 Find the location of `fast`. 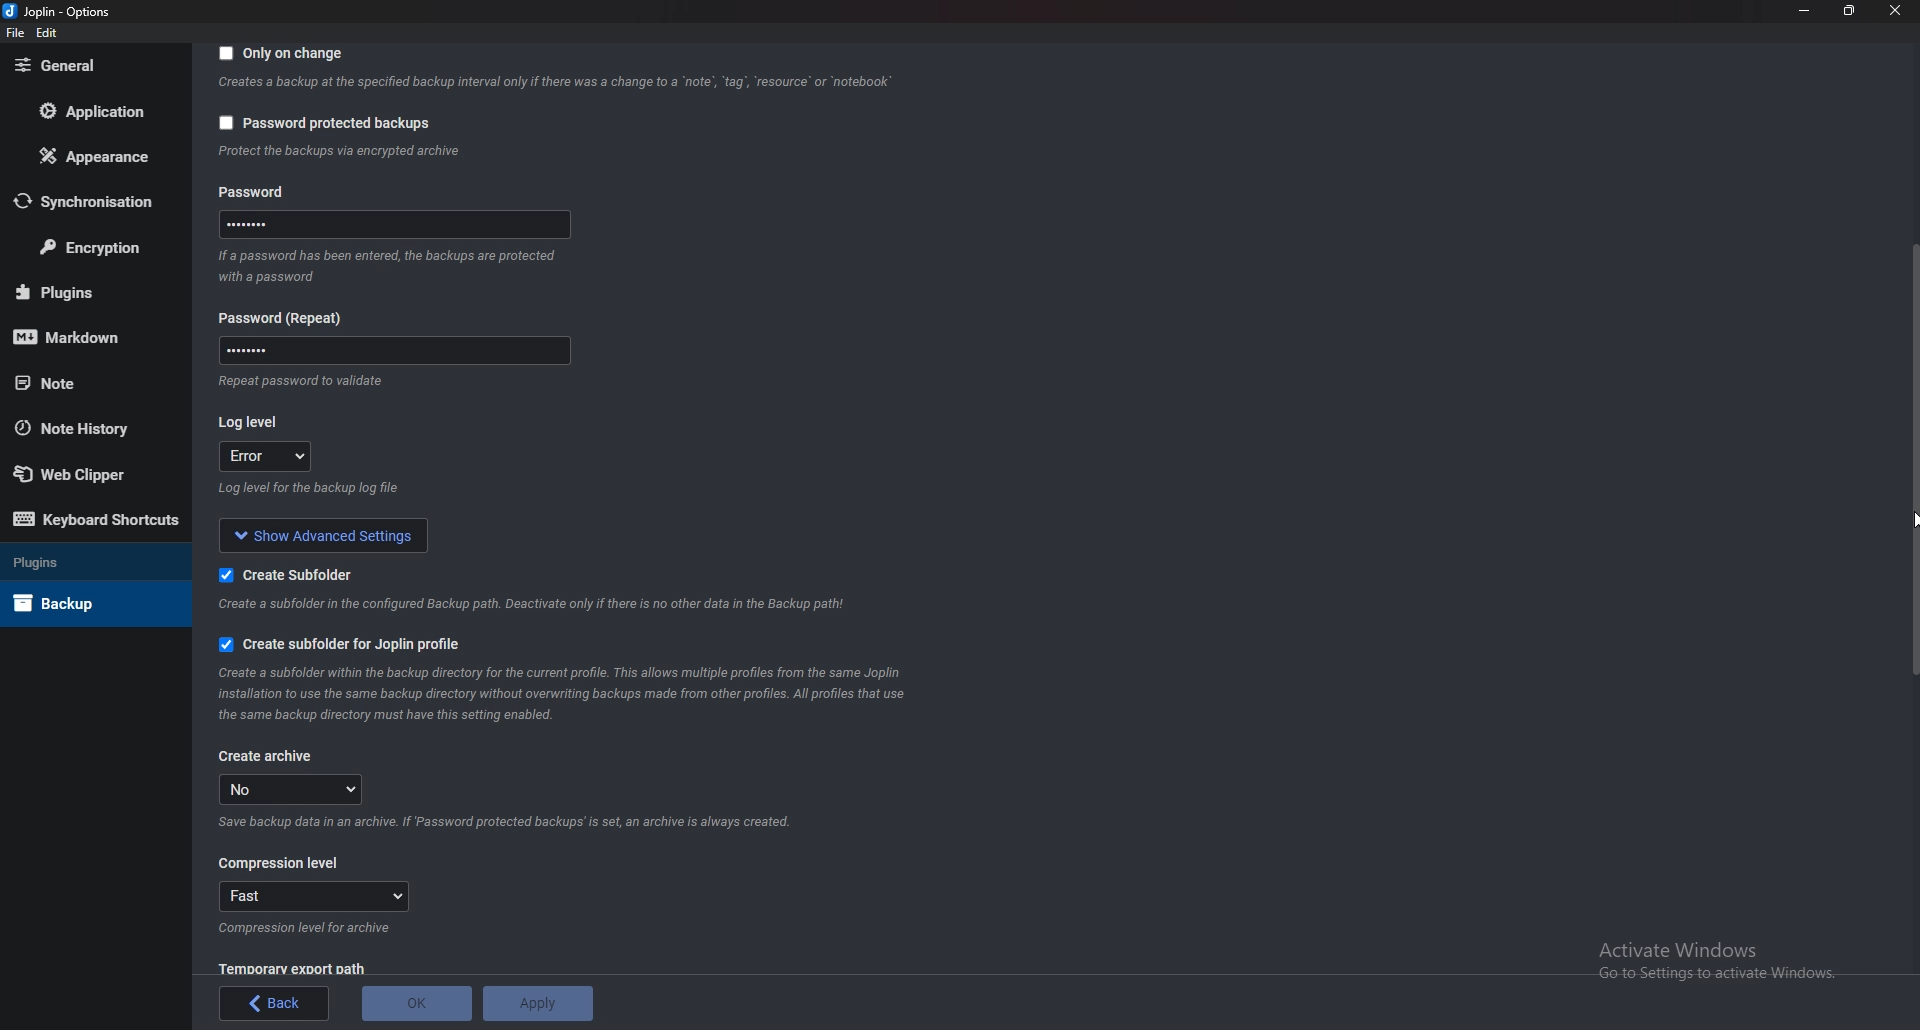

fast is located at coordinates (316, 896).